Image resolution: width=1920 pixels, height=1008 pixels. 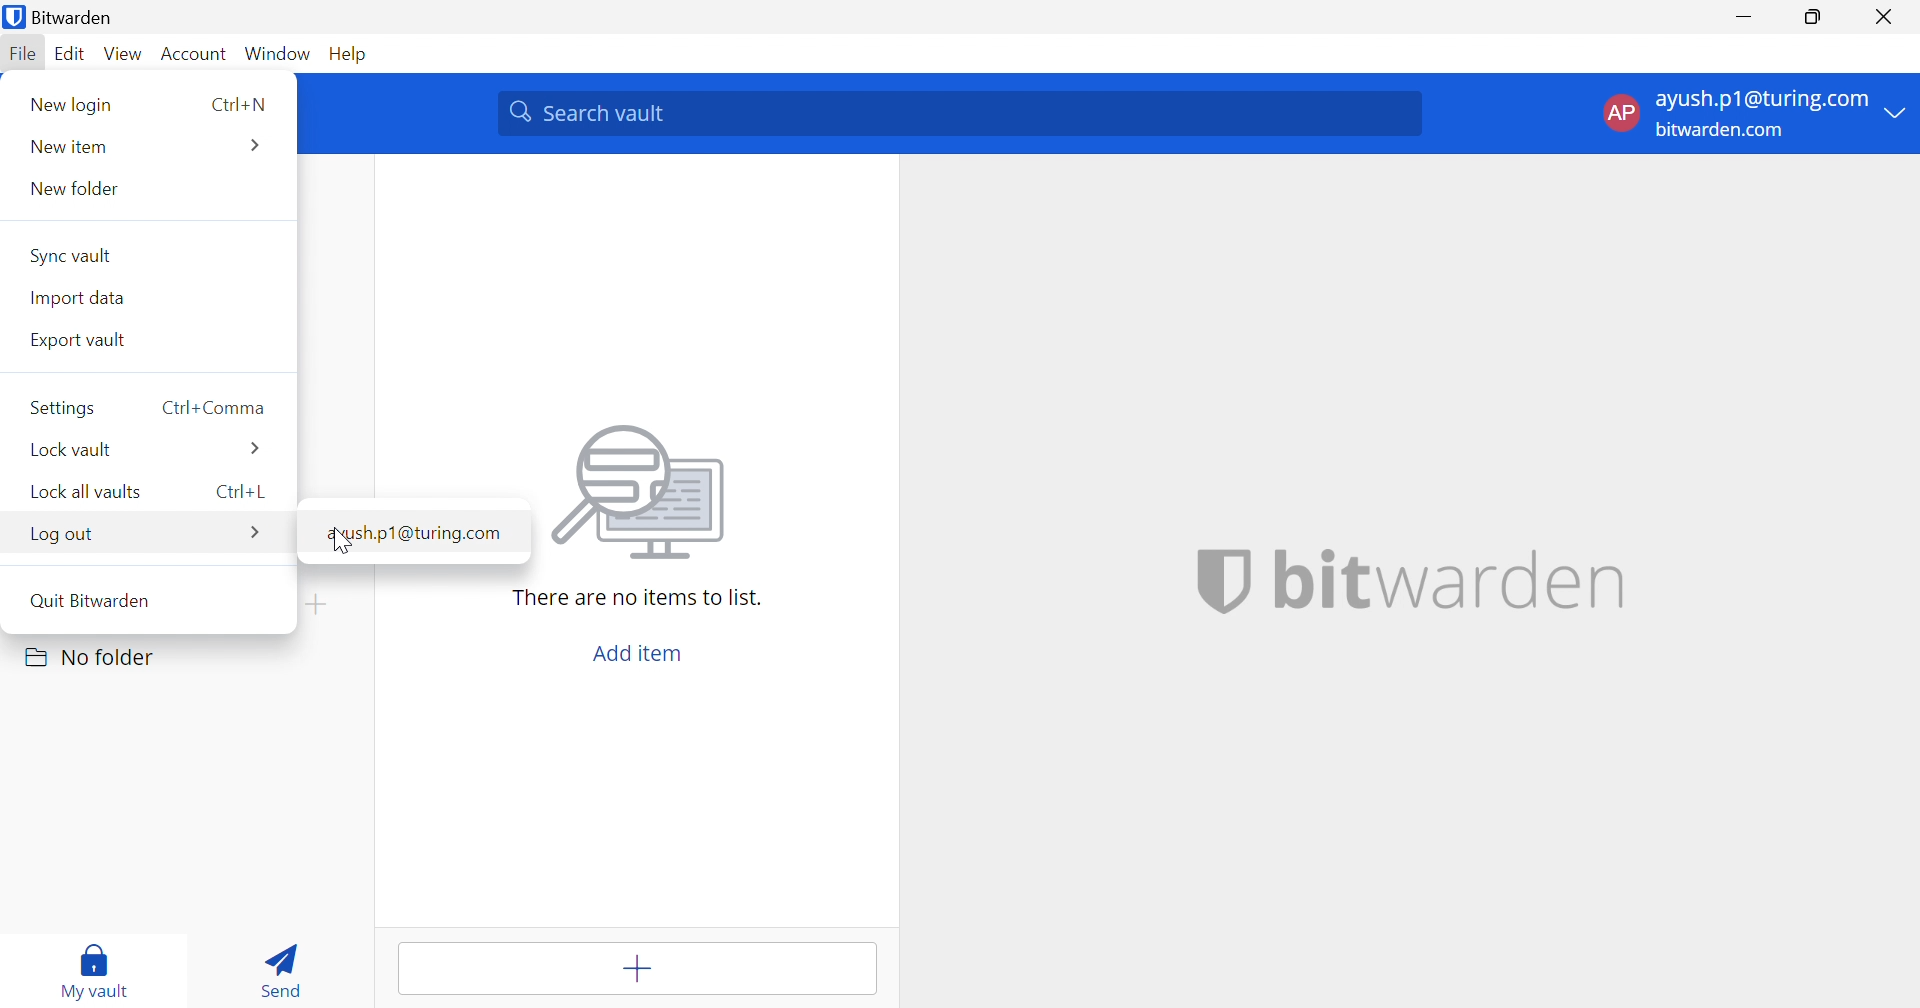 I want to click on My vault, so click(x=97, y=966).